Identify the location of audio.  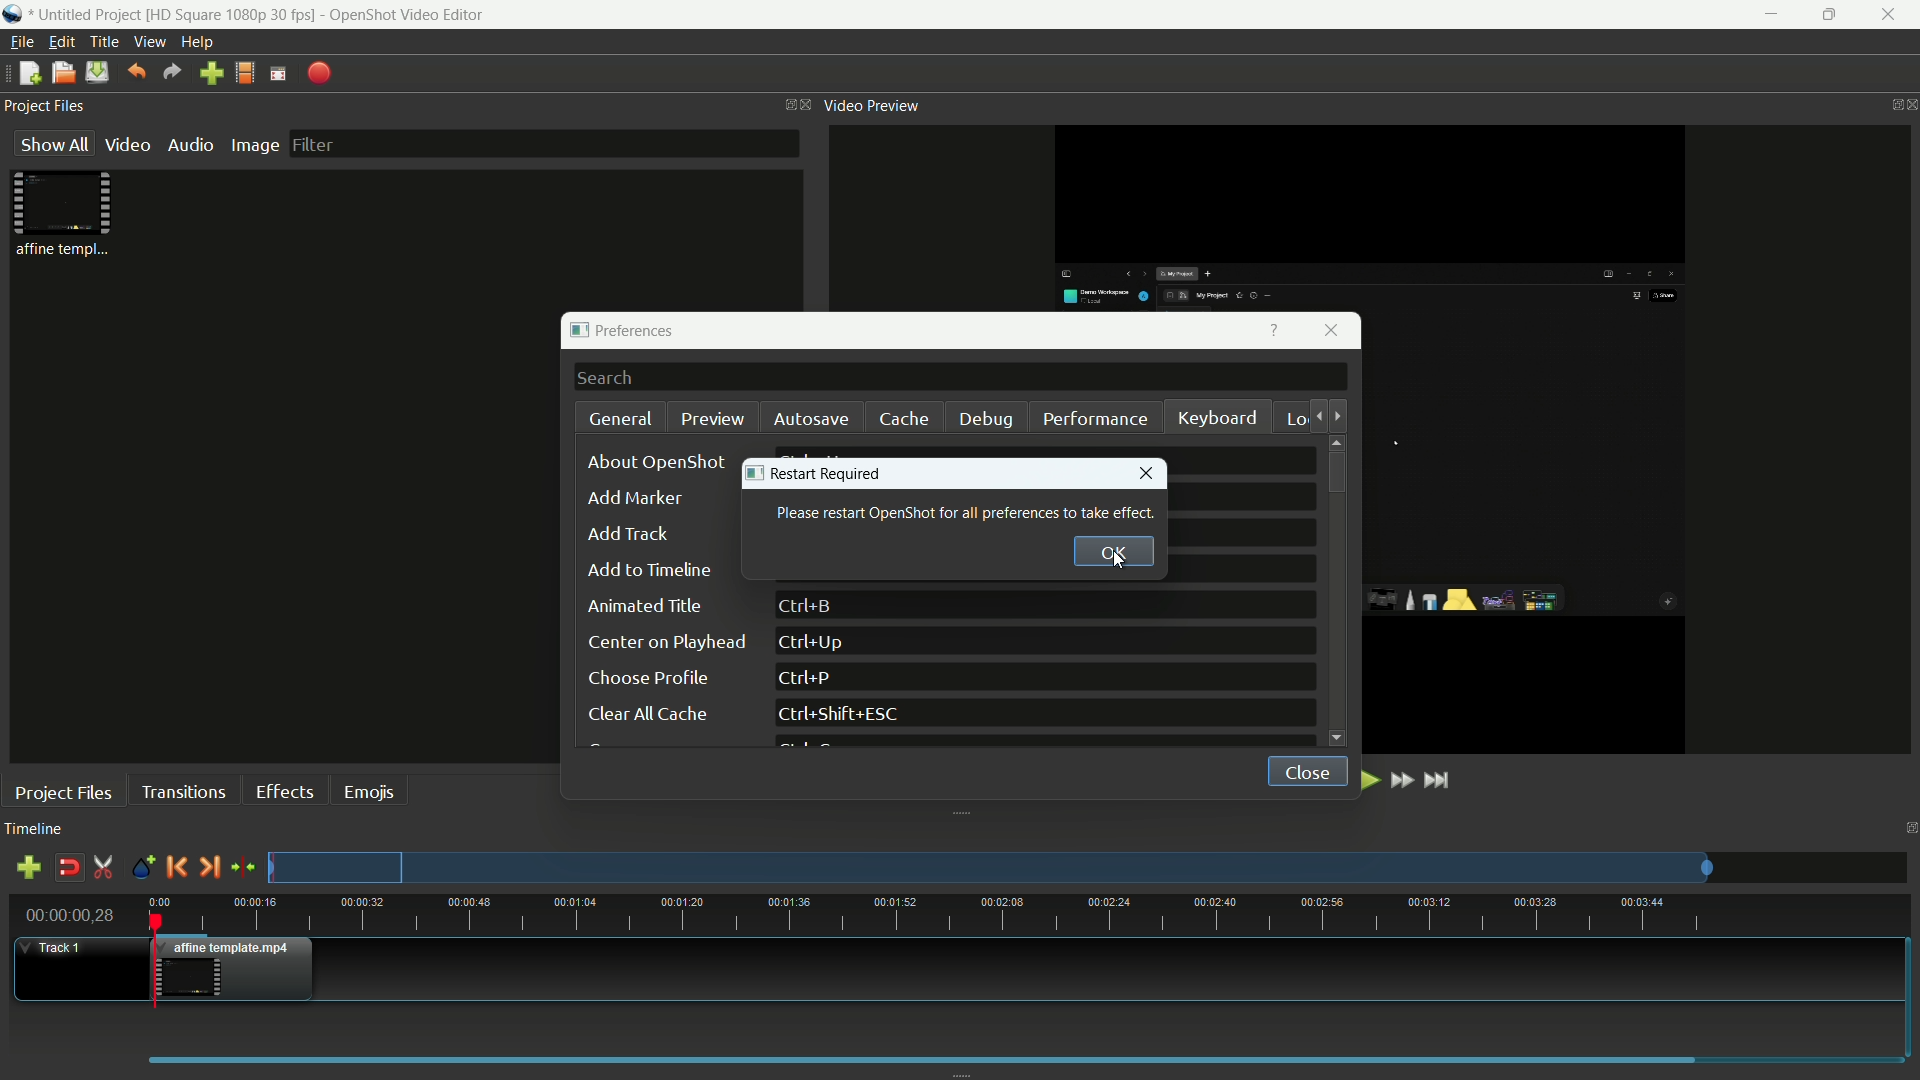
(193, 145).